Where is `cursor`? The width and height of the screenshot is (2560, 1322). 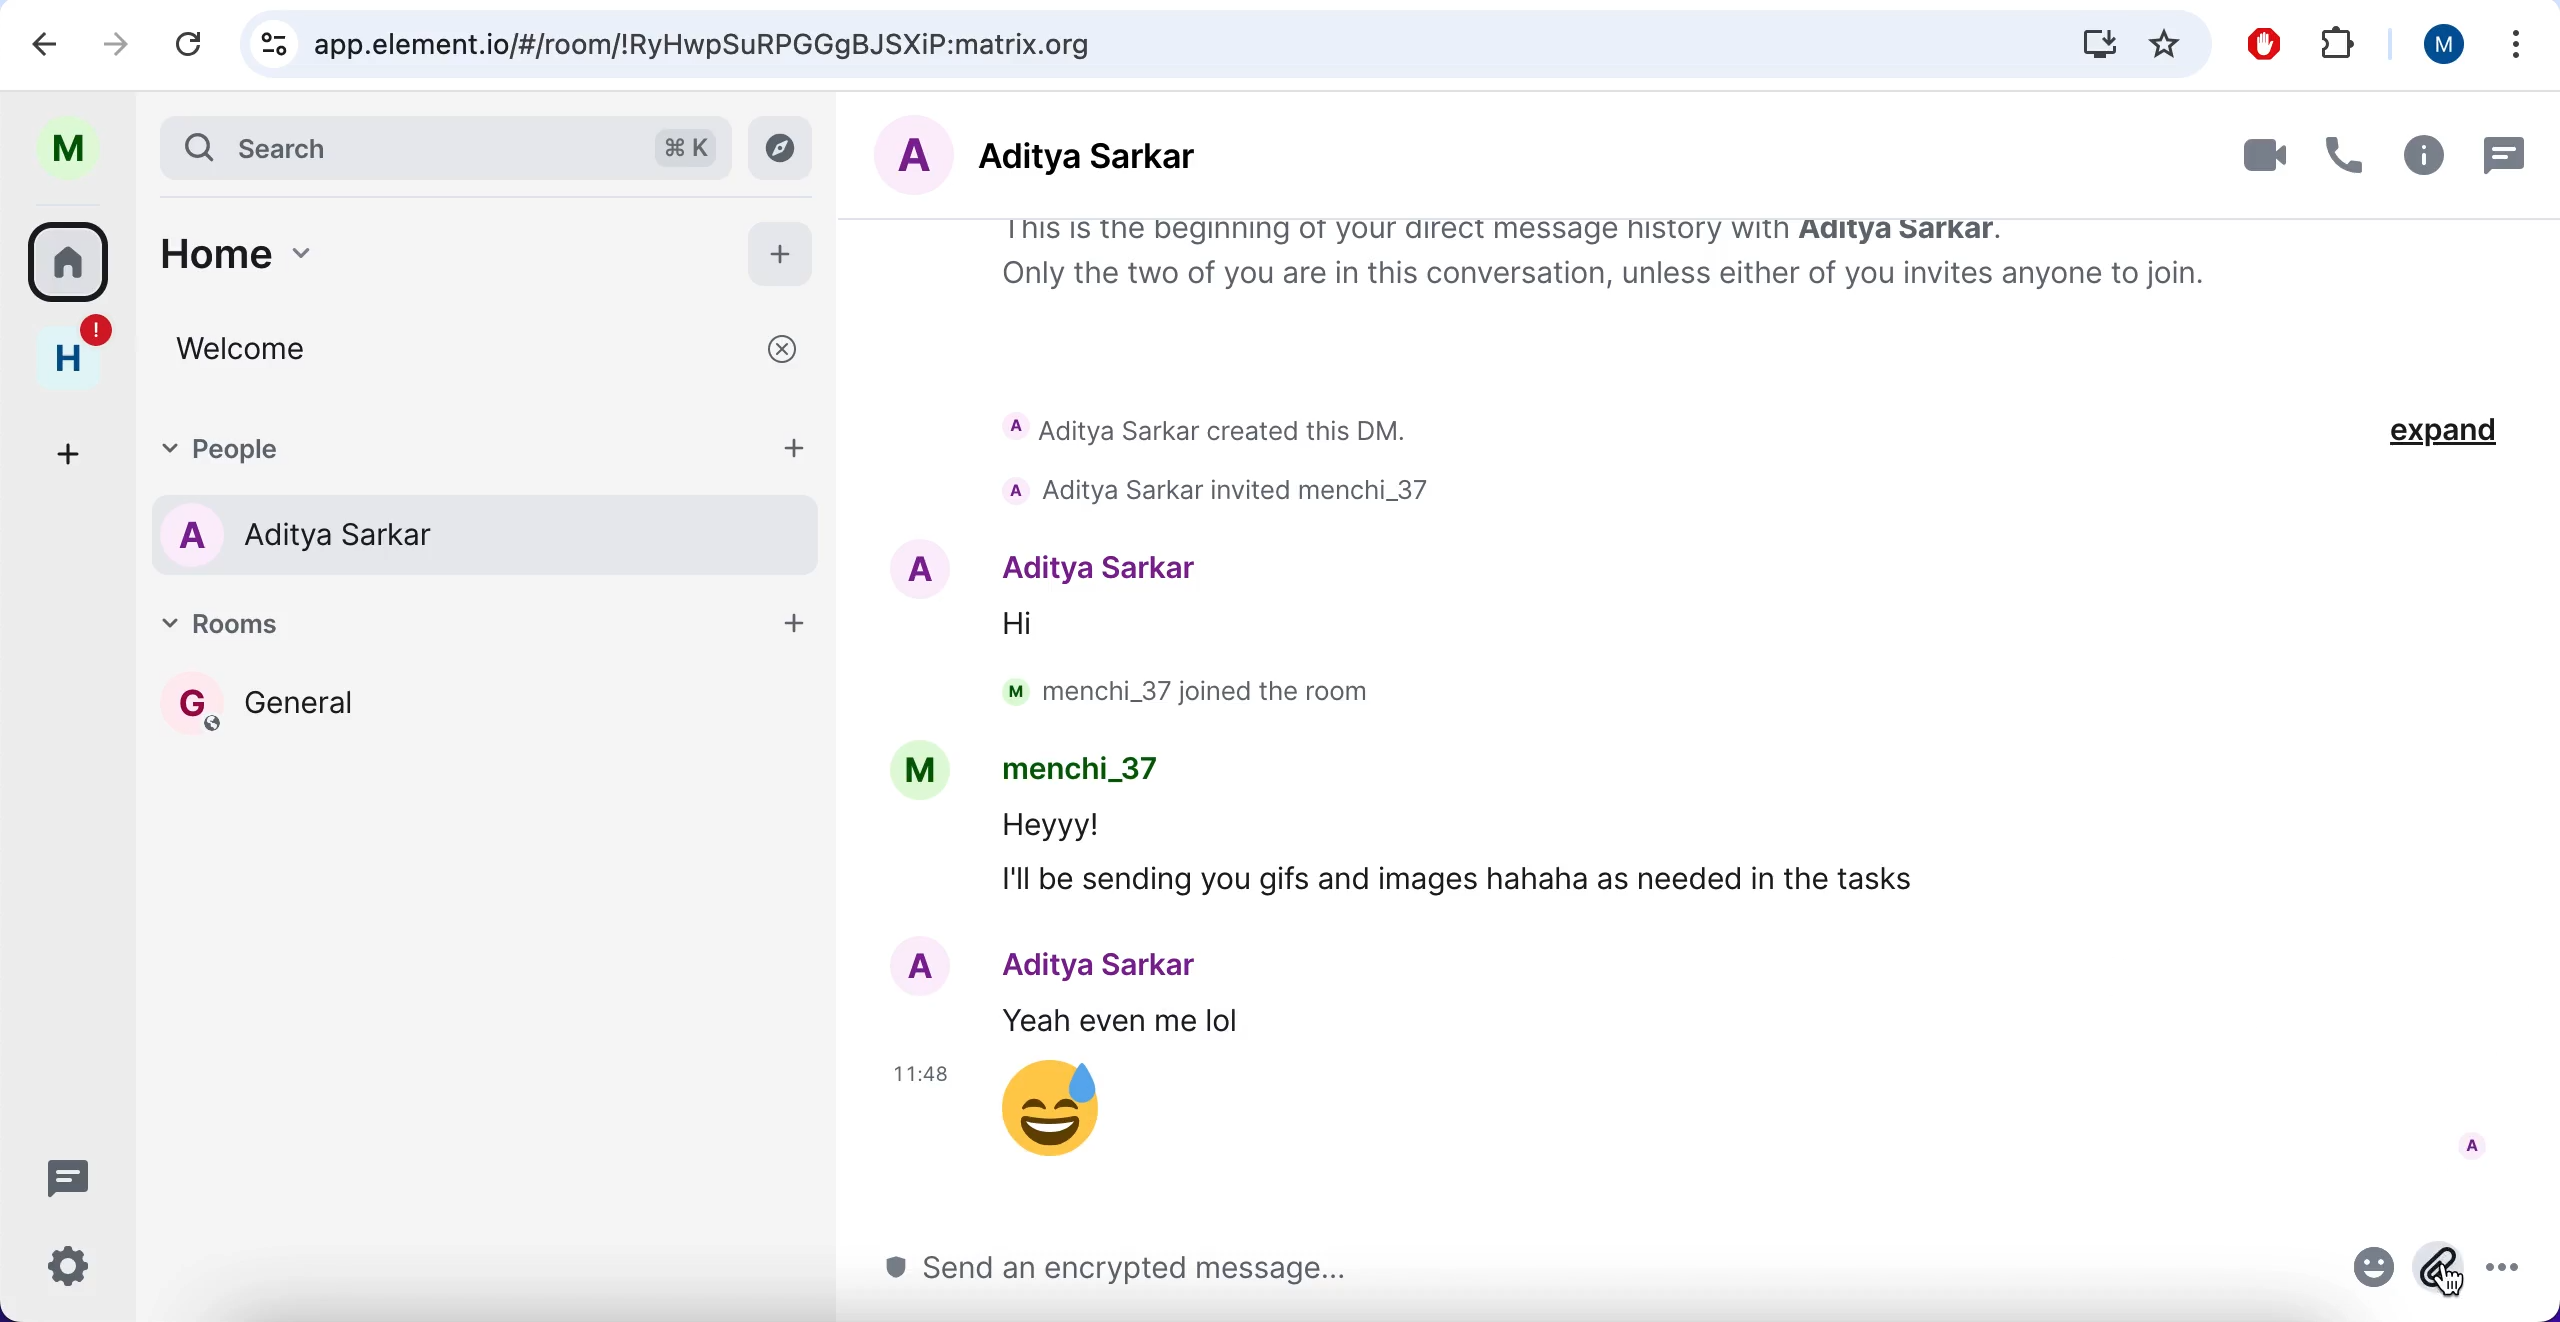
cursor is located at coordinates (2449, 1280).